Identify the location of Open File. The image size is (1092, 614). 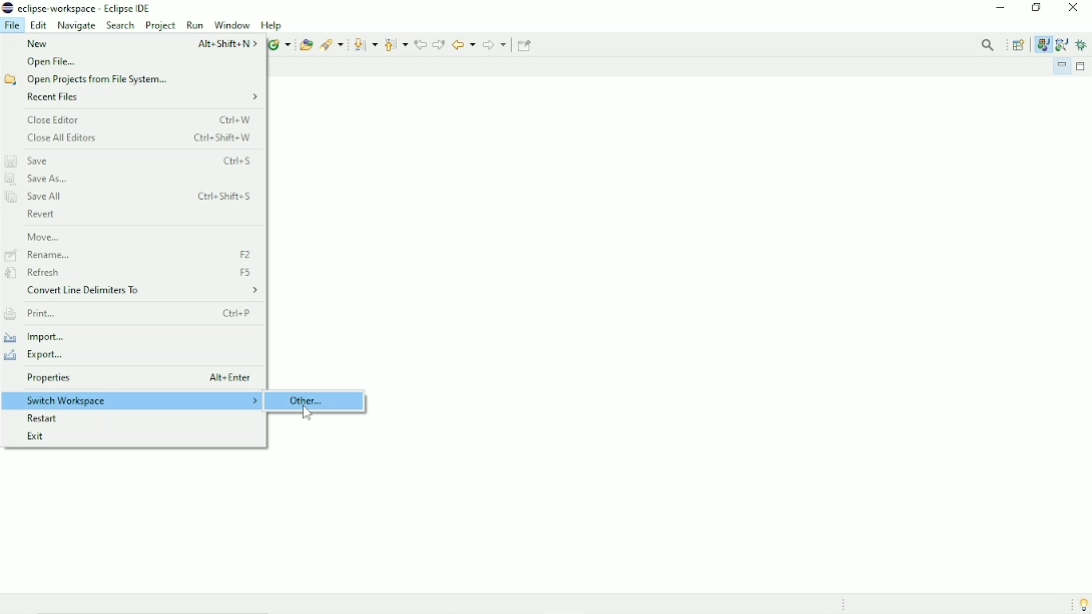
(52, 62).